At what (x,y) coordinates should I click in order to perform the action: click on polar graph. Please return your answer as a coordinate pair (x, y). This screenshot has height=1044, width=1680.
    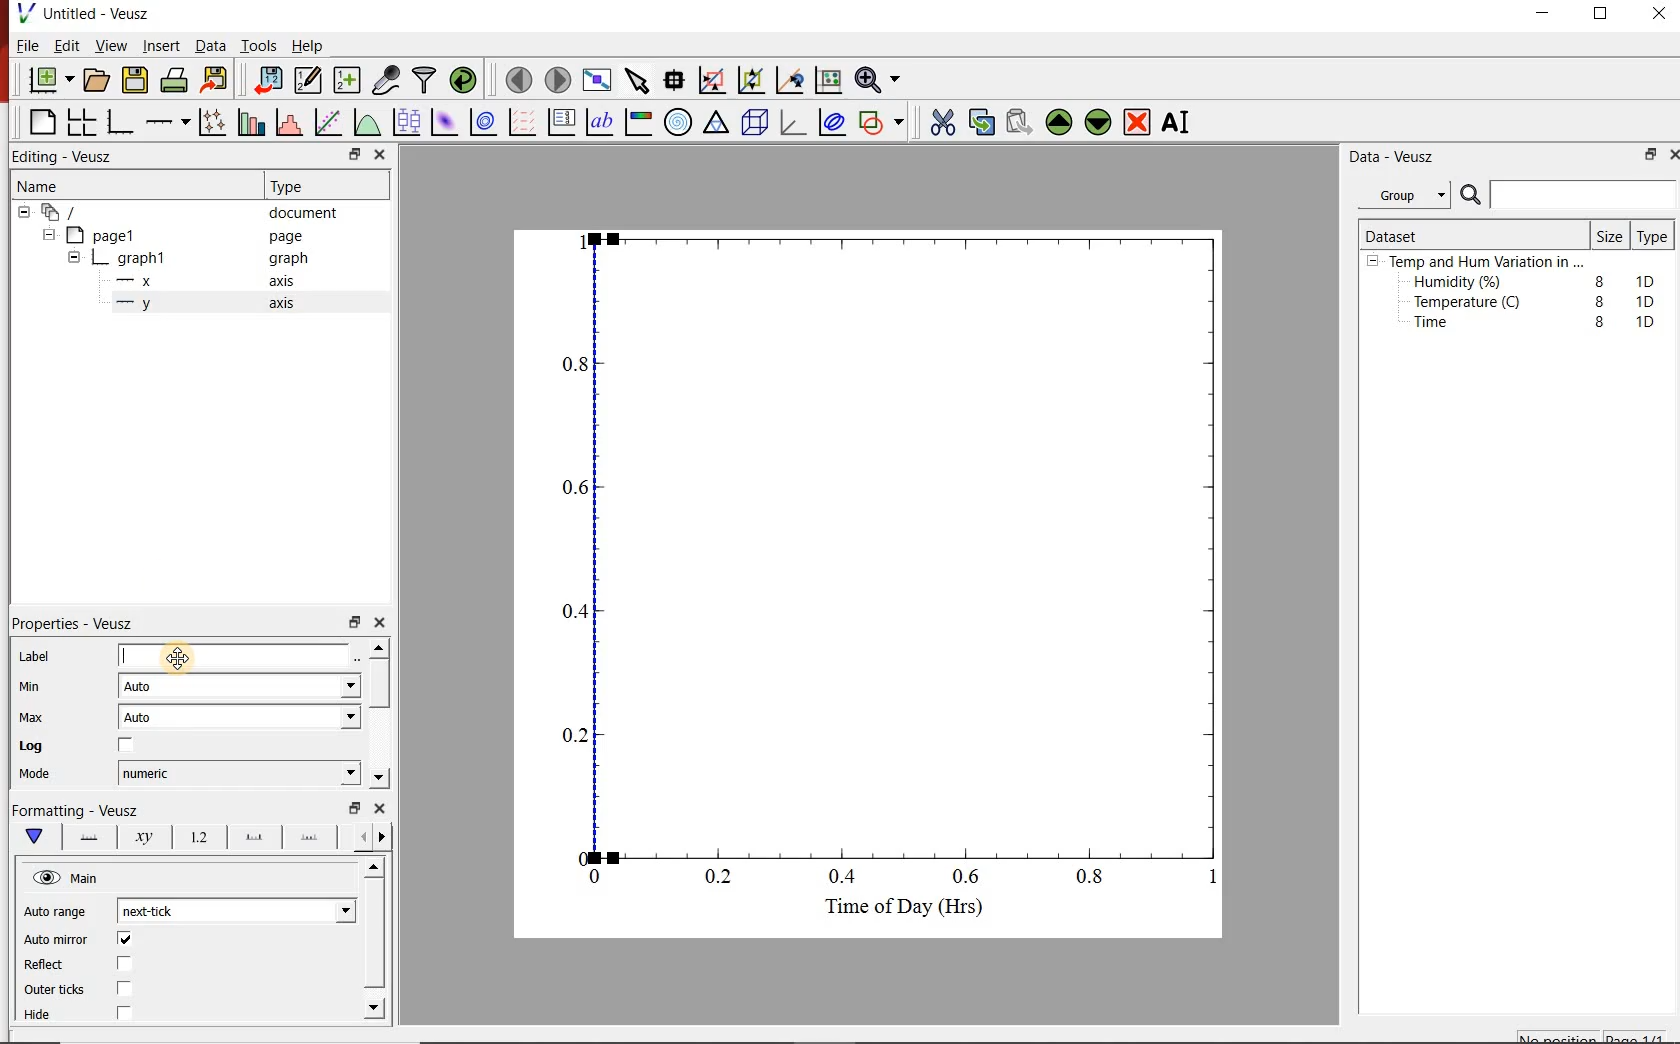
    Looking at the image, I should click on (680, 124).